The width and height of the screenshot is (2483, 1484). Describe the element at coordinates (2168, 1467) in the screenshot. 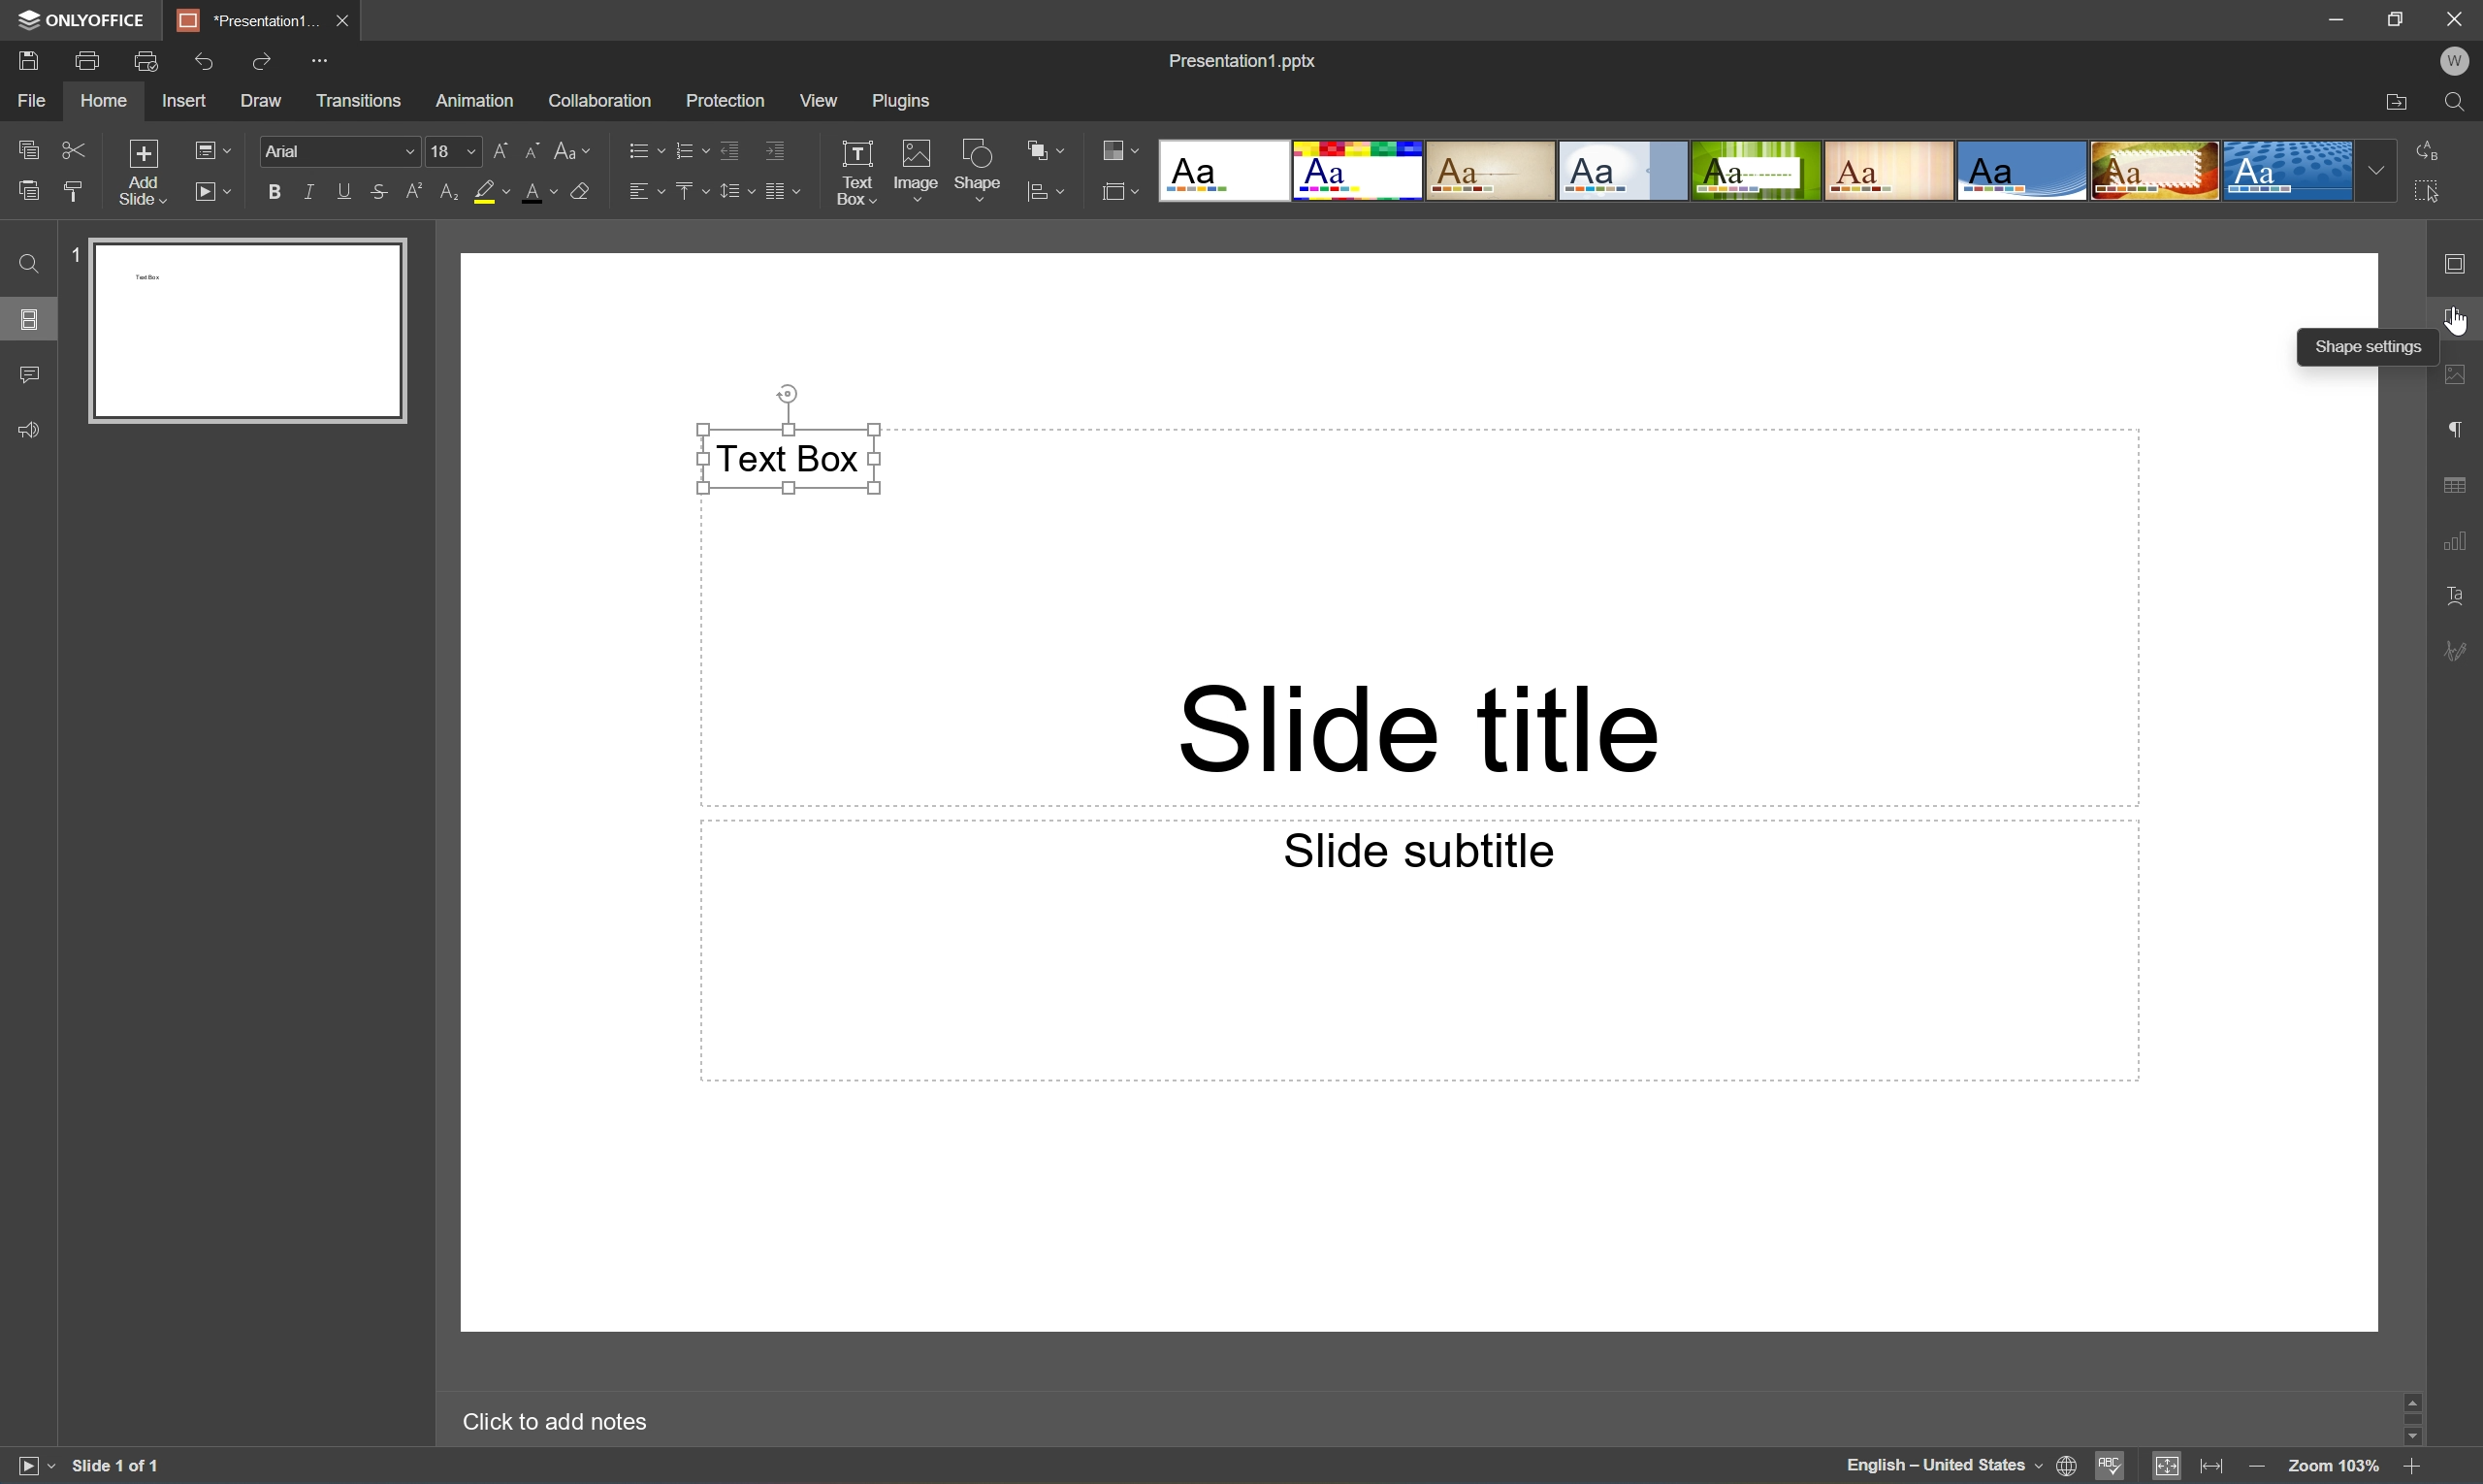

I see `Fit to slide` at that location.